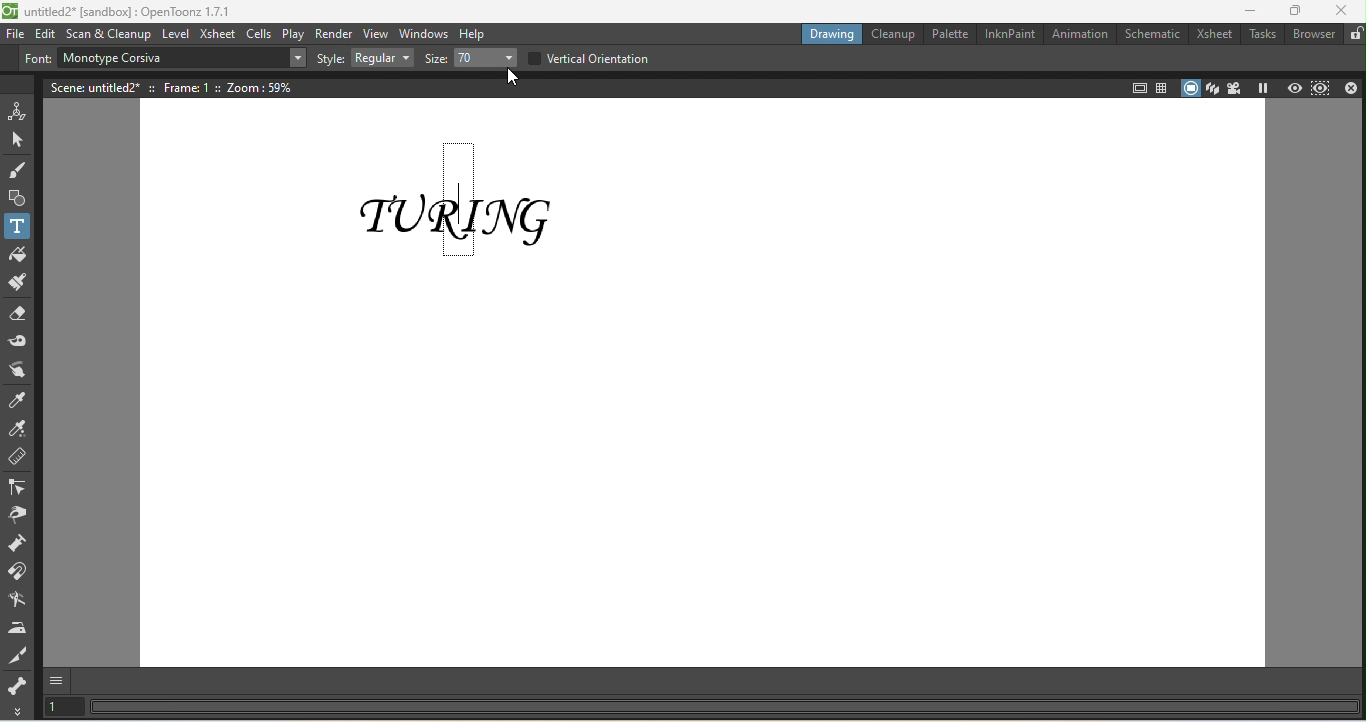 This screenshot has height=722, width=1366. Describe the element at coordinates (35, 60) in the screenshot. I see `Font` at that location.